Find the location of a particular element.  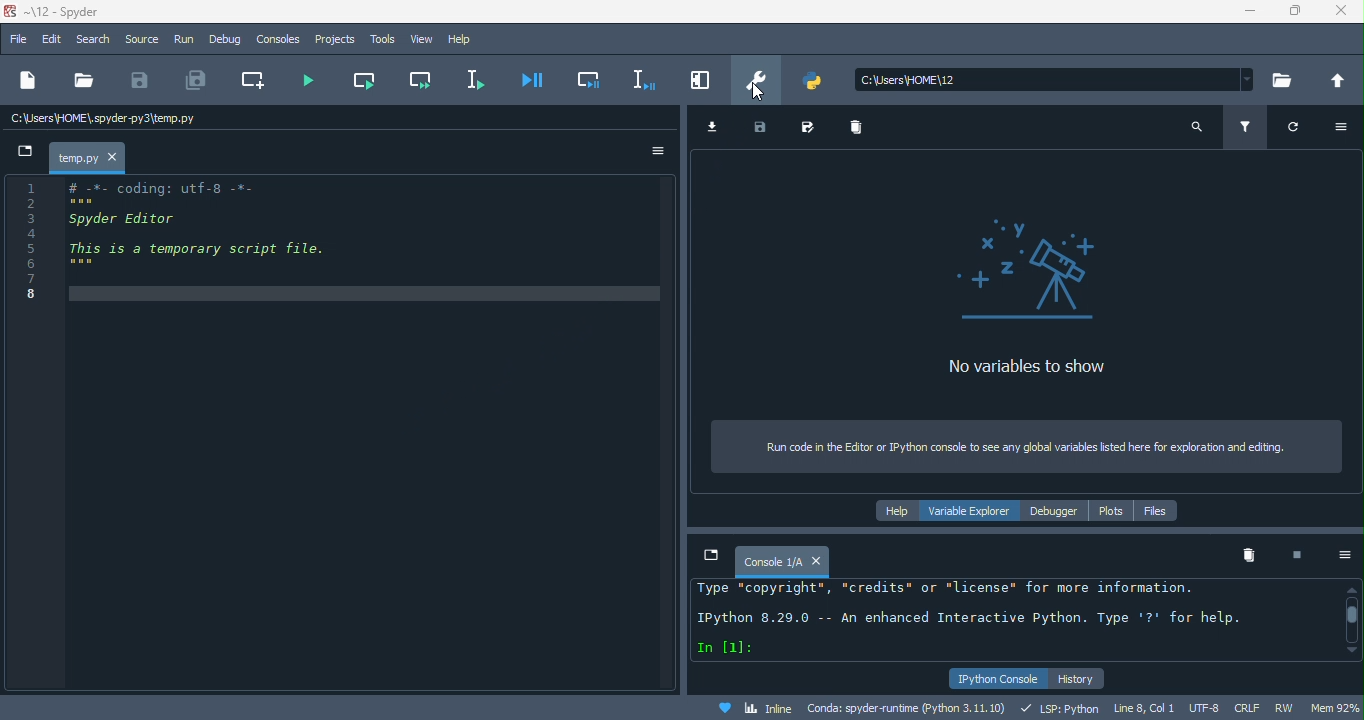

option is located at coordinates (1347, 129).